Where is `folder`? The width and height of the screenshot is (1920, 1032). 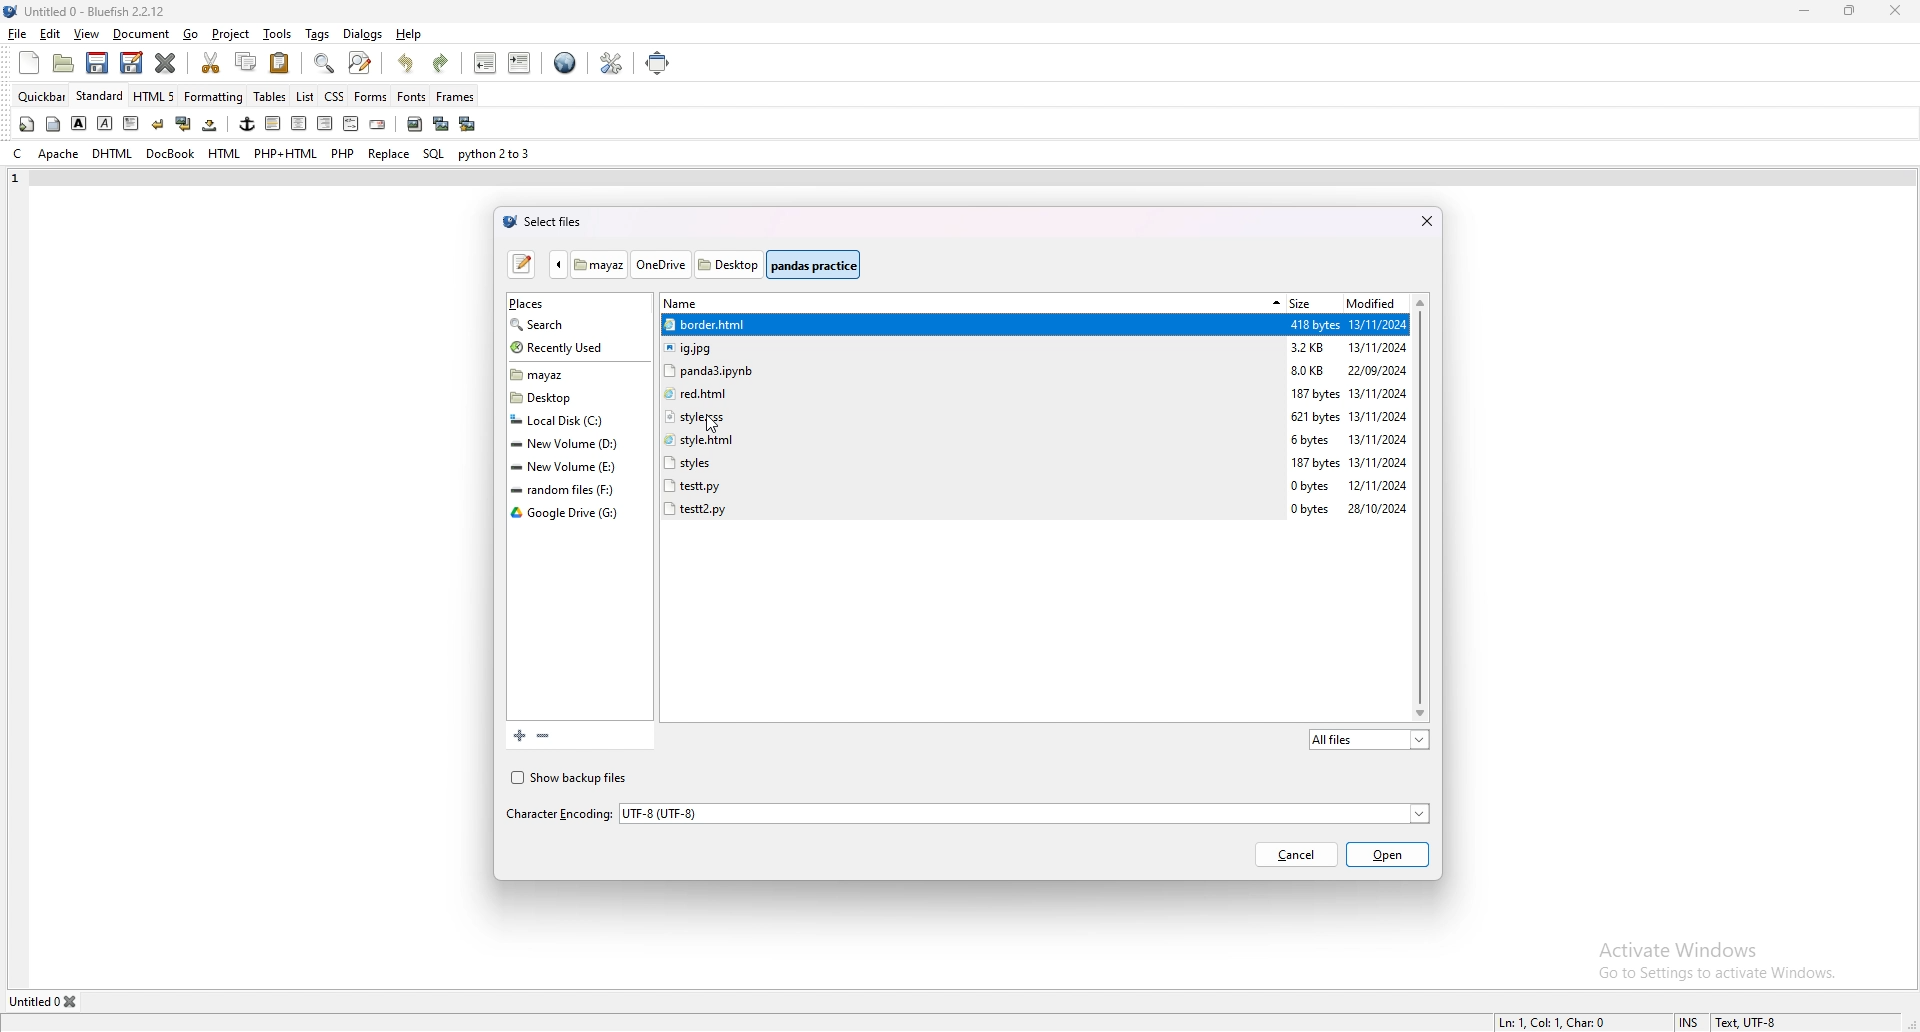 folder is located at coordinates (574, 376).